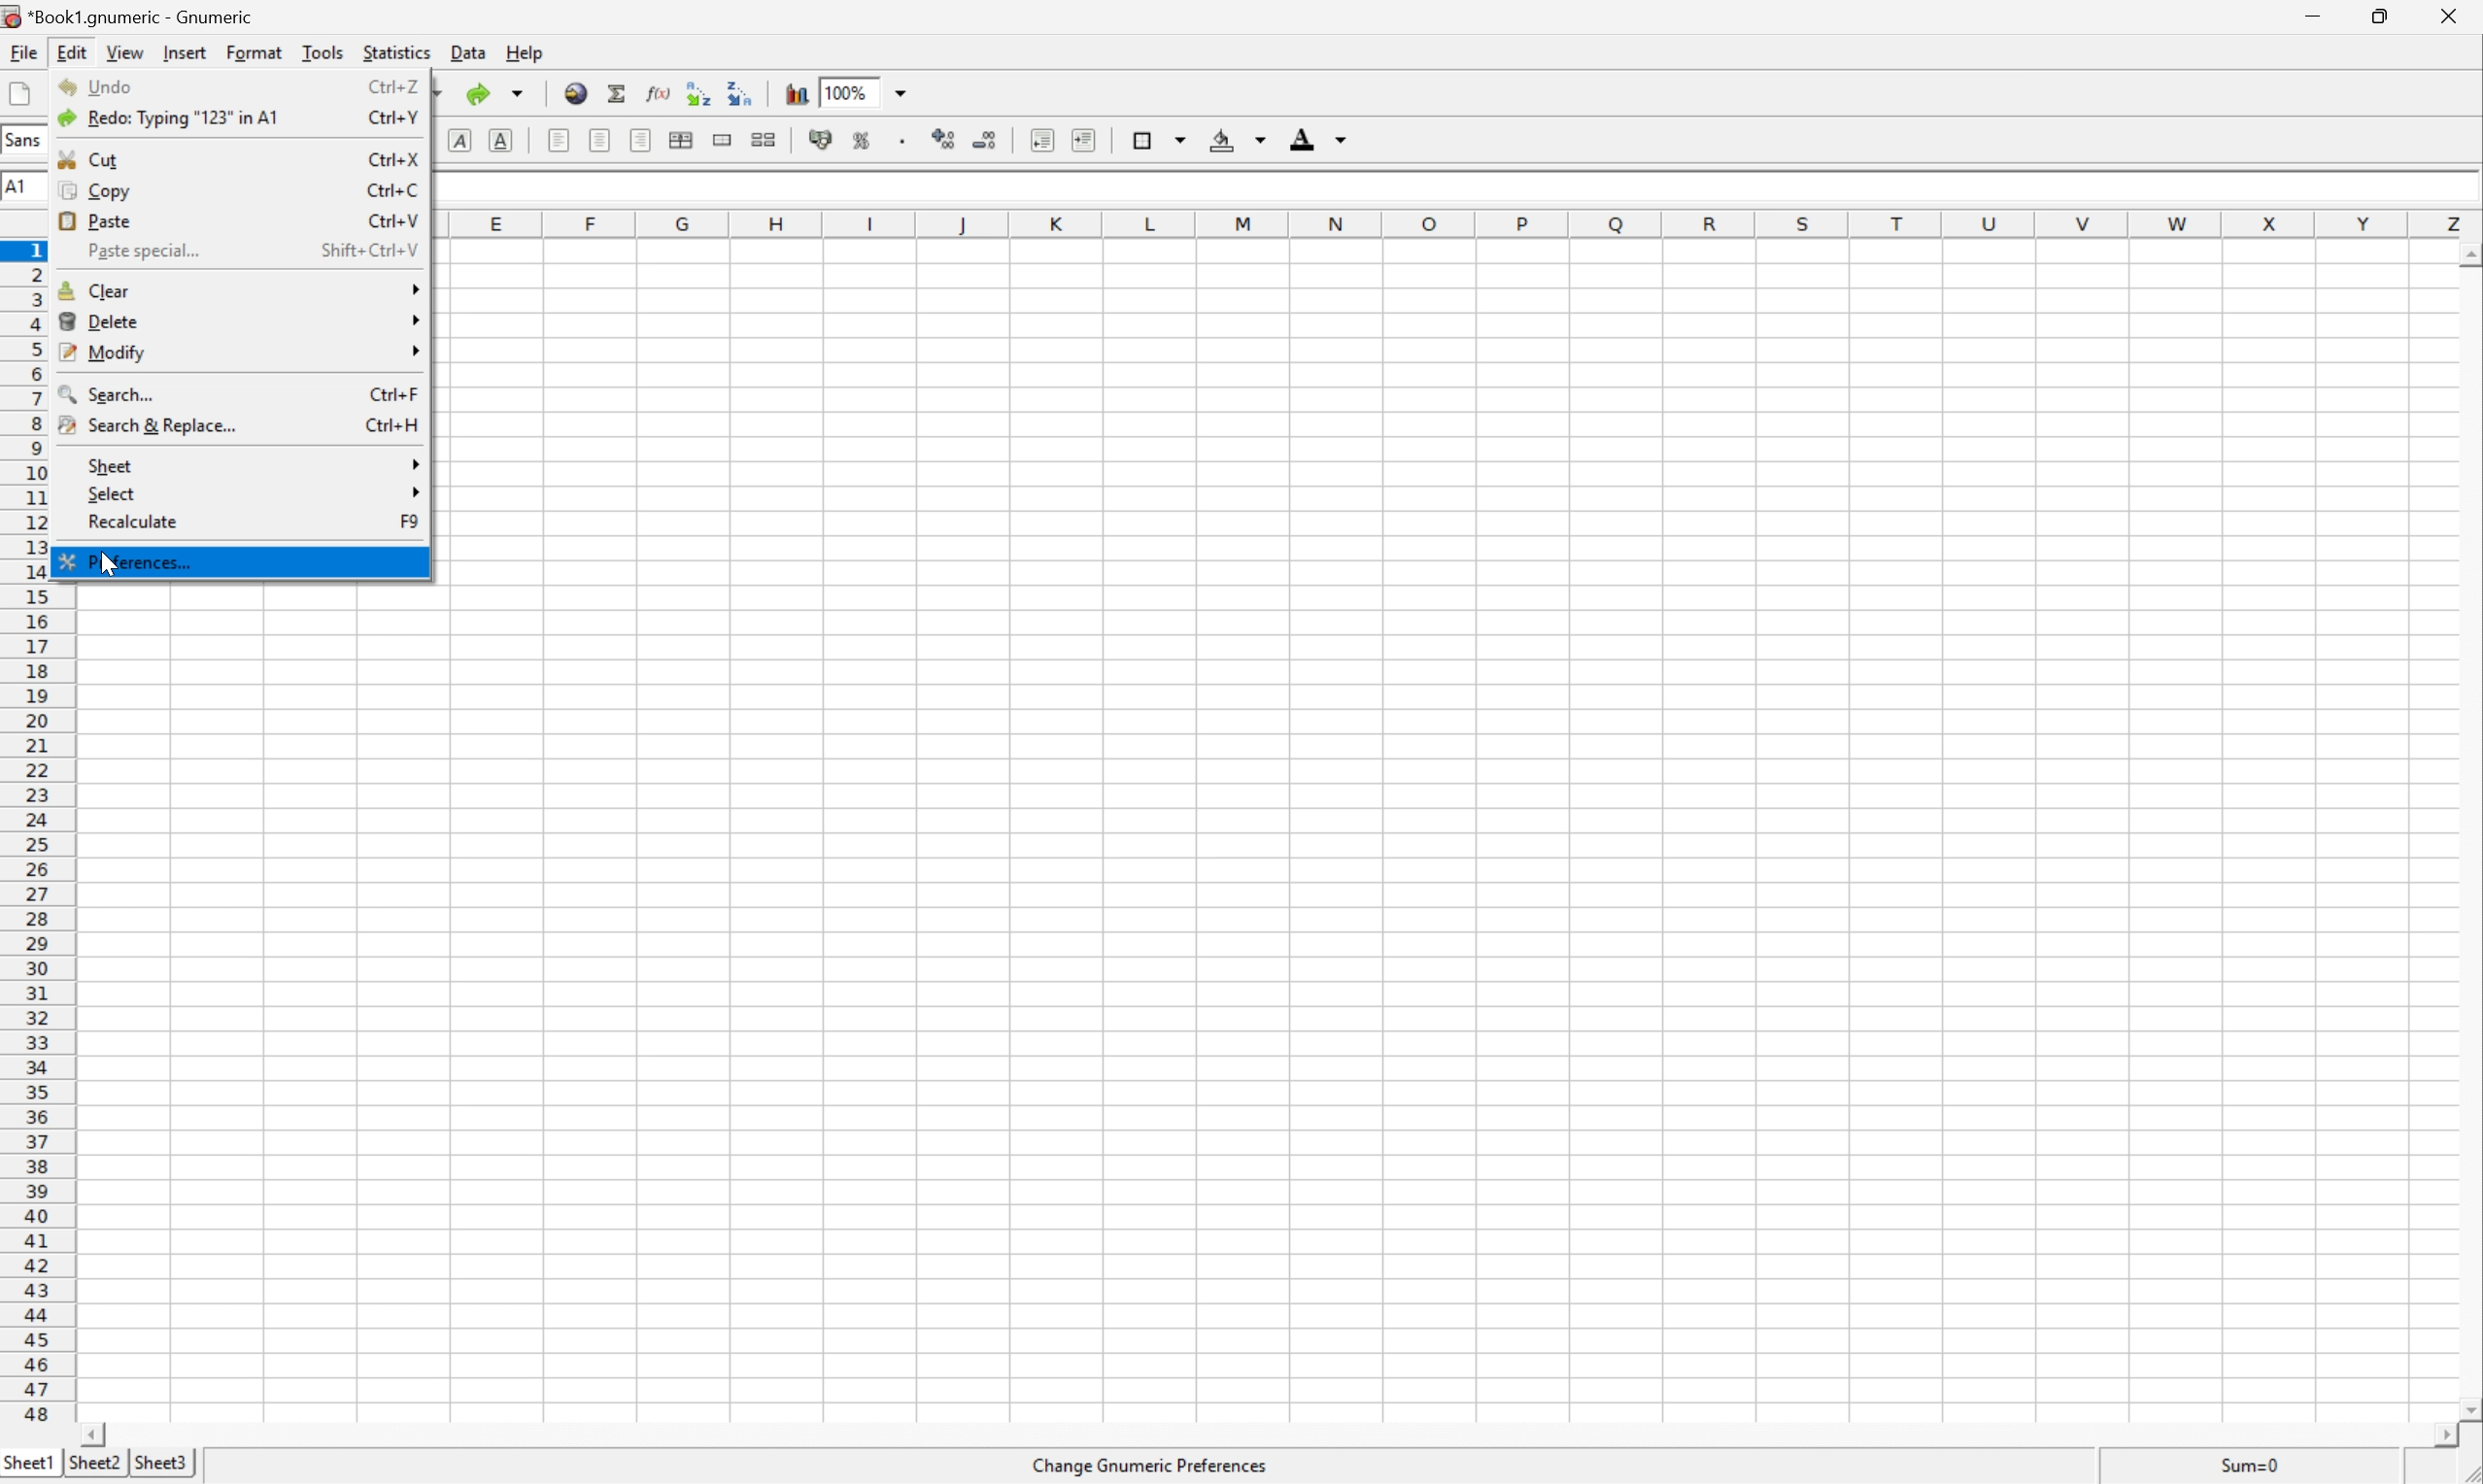 Image resolution: width=2483 pixels, height=1484 pixels. I want to click on scroll left, so click(120, 1436).